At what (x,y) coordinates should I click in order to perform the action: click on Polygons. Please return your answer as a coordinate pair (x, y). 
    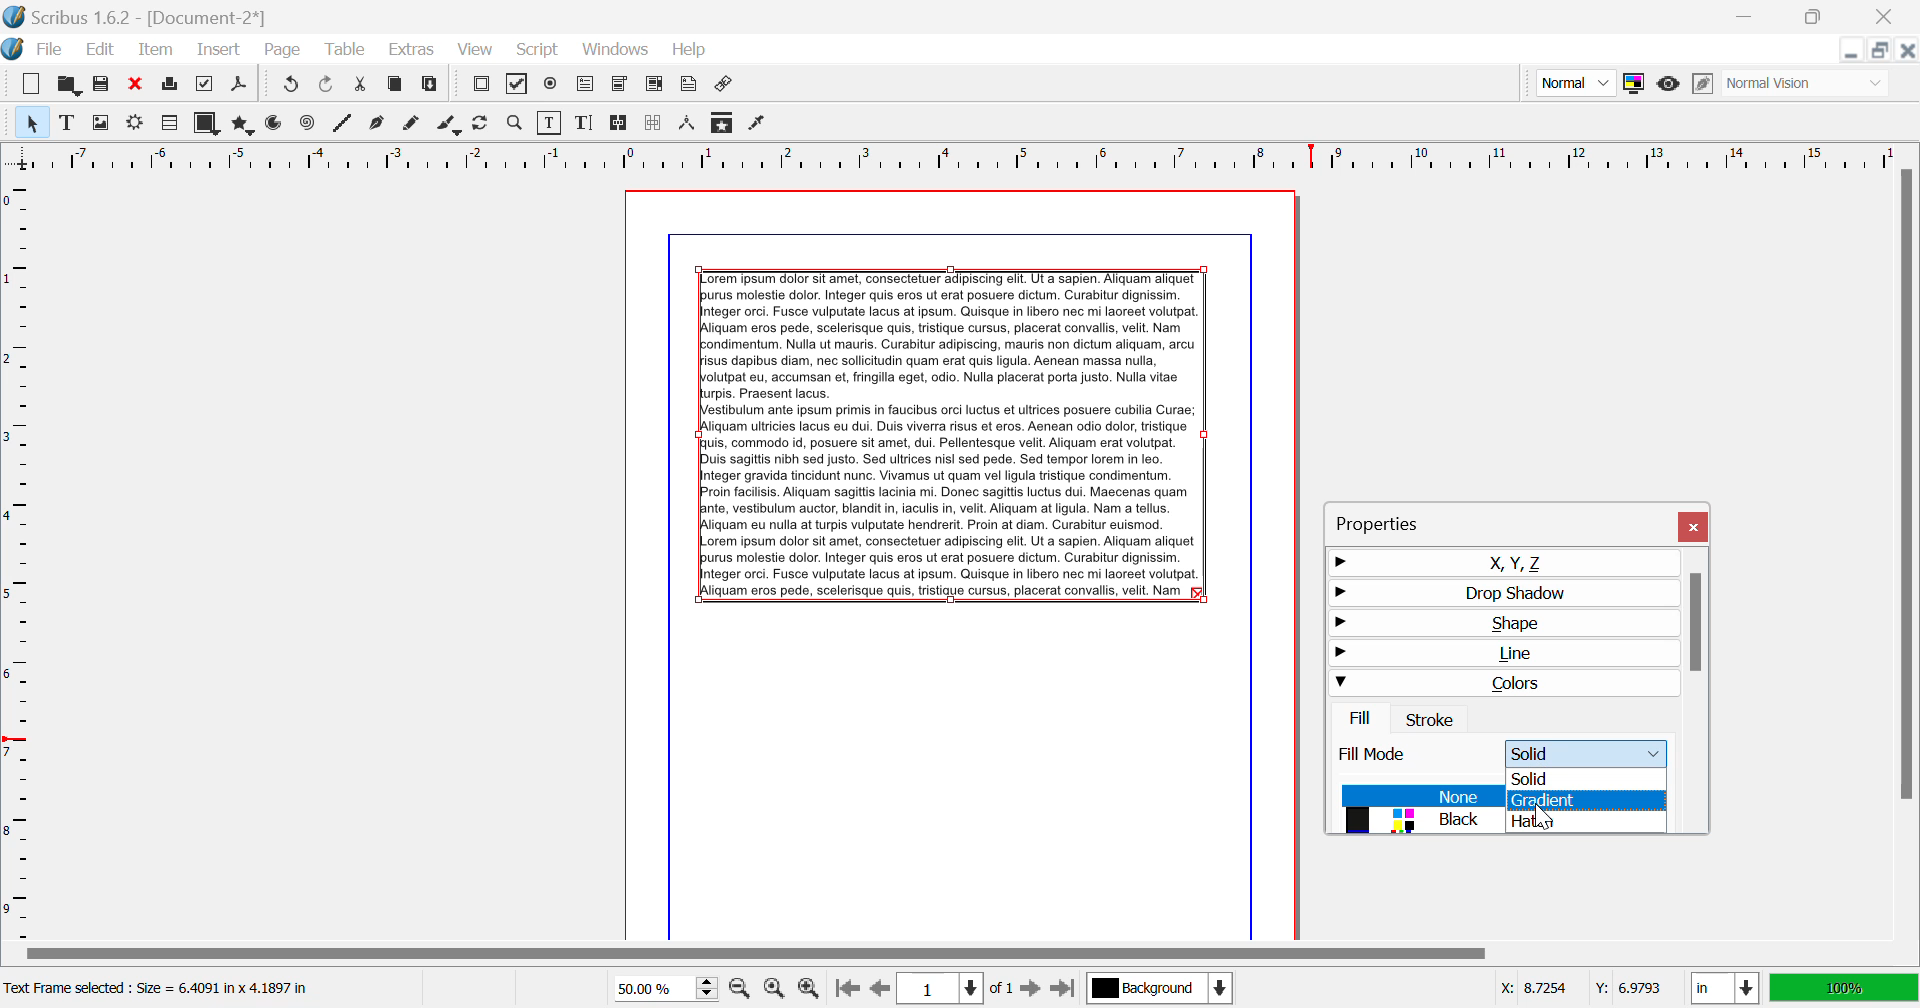
    Looking at the image, I should click on (241, 124).